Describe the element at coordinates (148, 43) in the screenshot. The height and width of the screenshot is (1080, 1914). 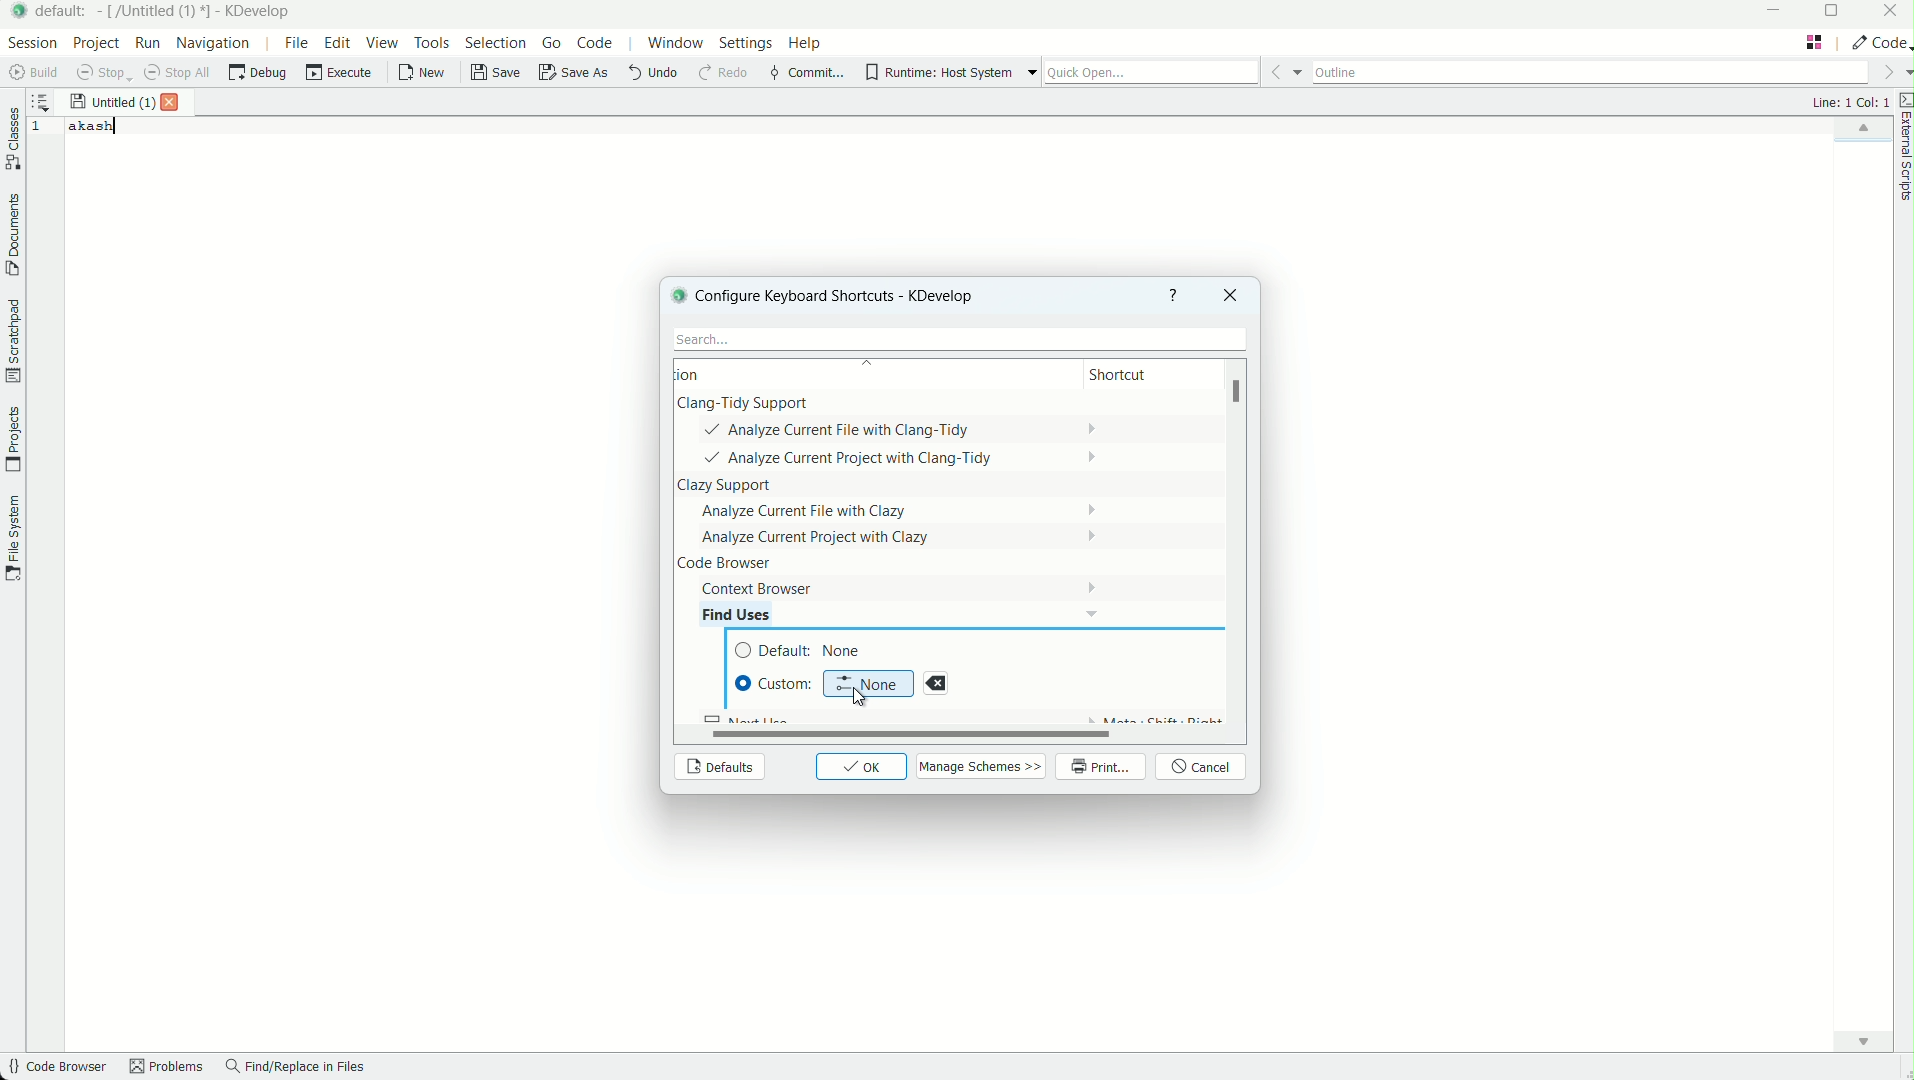
I see `run menu` at that location.